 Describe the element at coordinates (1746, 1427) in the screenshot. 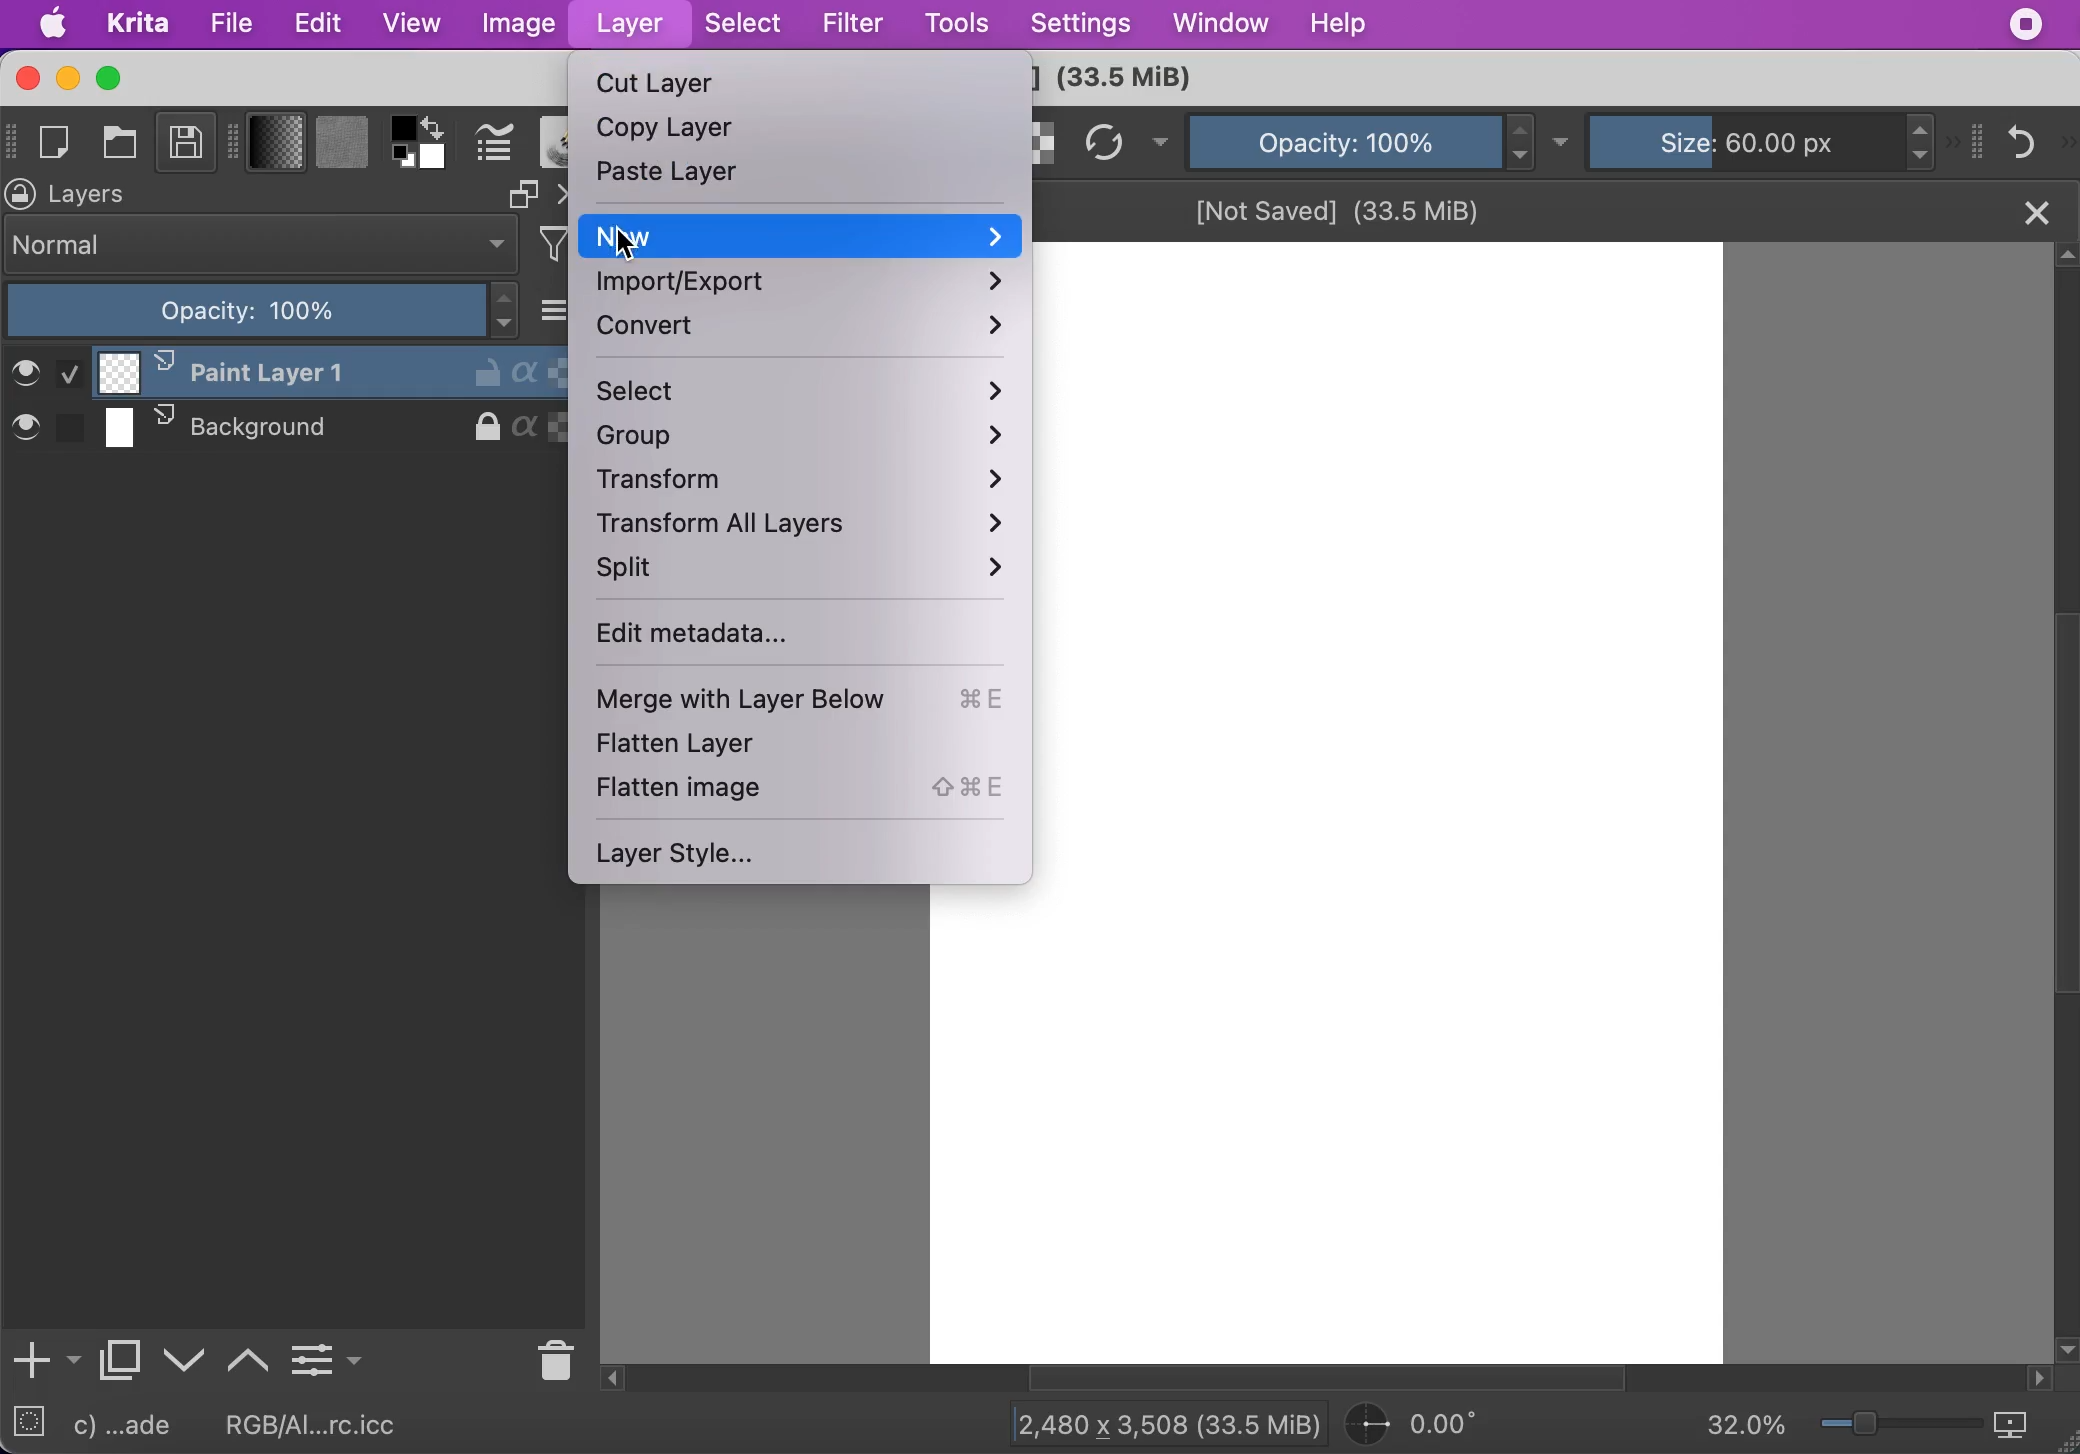

I see `zoom percentage` at that location.